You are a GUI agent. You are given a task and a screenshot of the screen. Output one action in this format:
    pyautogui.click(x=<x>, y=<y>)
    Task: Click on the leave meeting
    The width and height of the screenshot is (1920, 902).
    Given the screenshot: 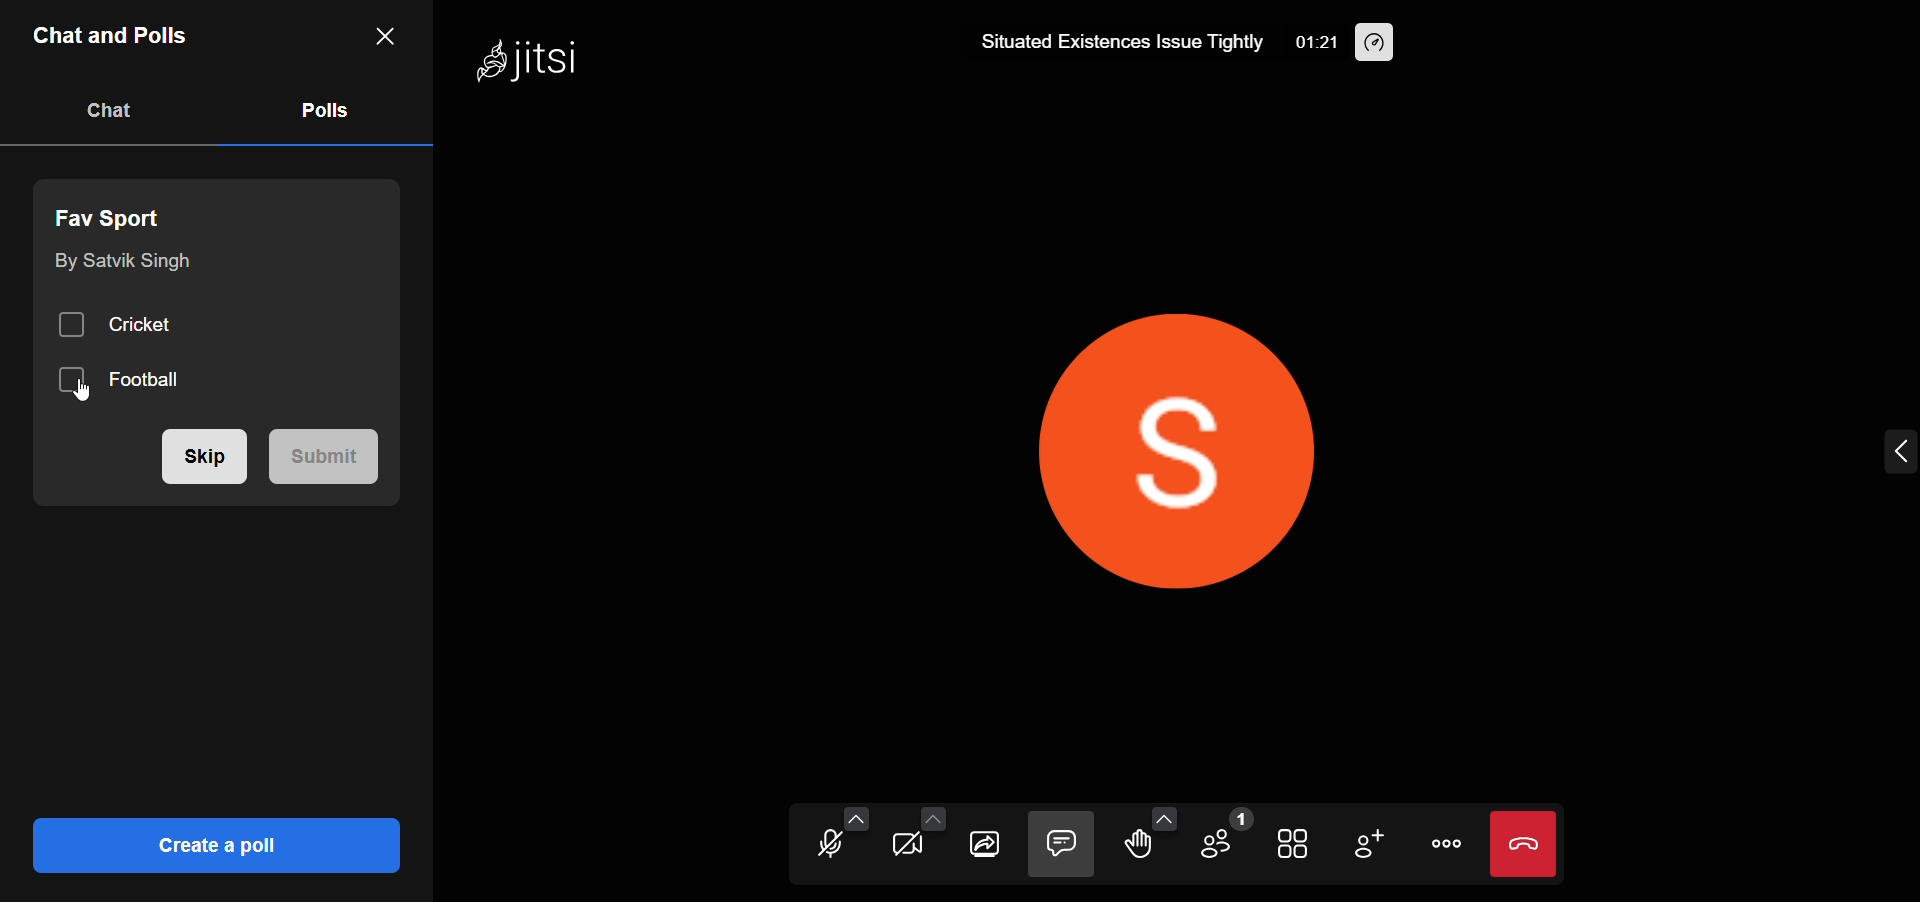 What is the action you would take?
    pyautogui.click(x=1528, y=843)
    